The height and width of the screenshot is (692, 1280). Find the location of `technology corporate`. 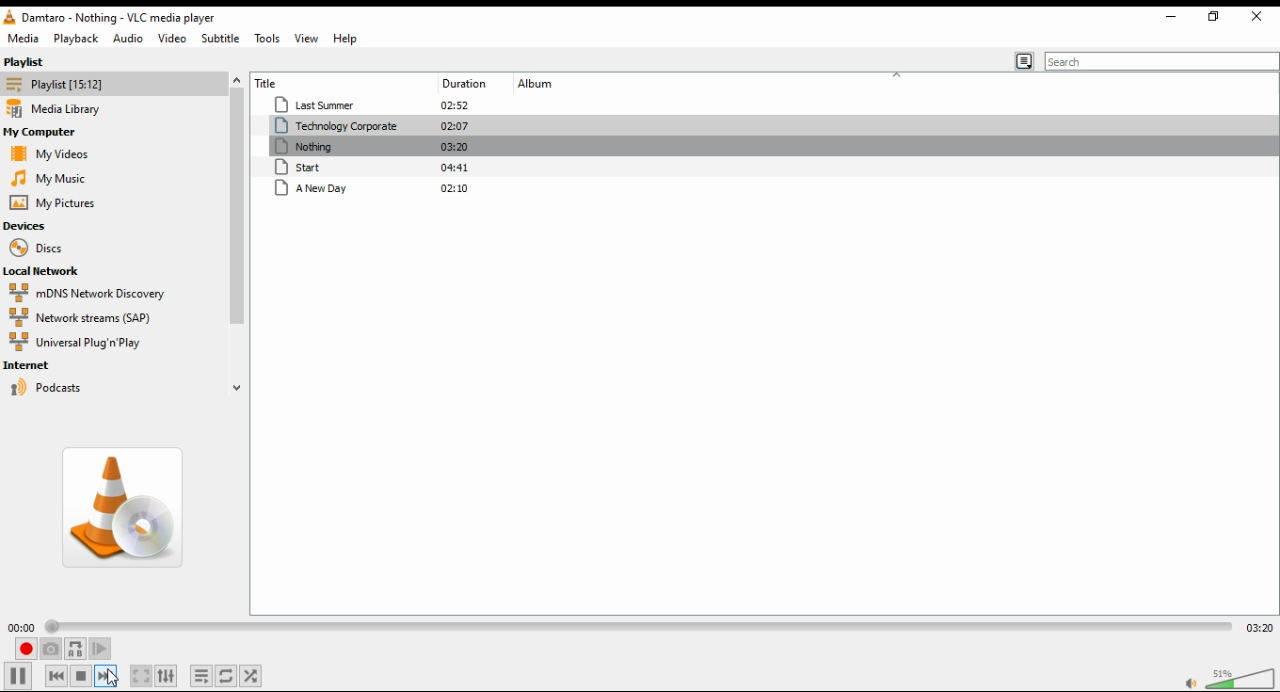

technology corporate is located at coordinates (373, 126).